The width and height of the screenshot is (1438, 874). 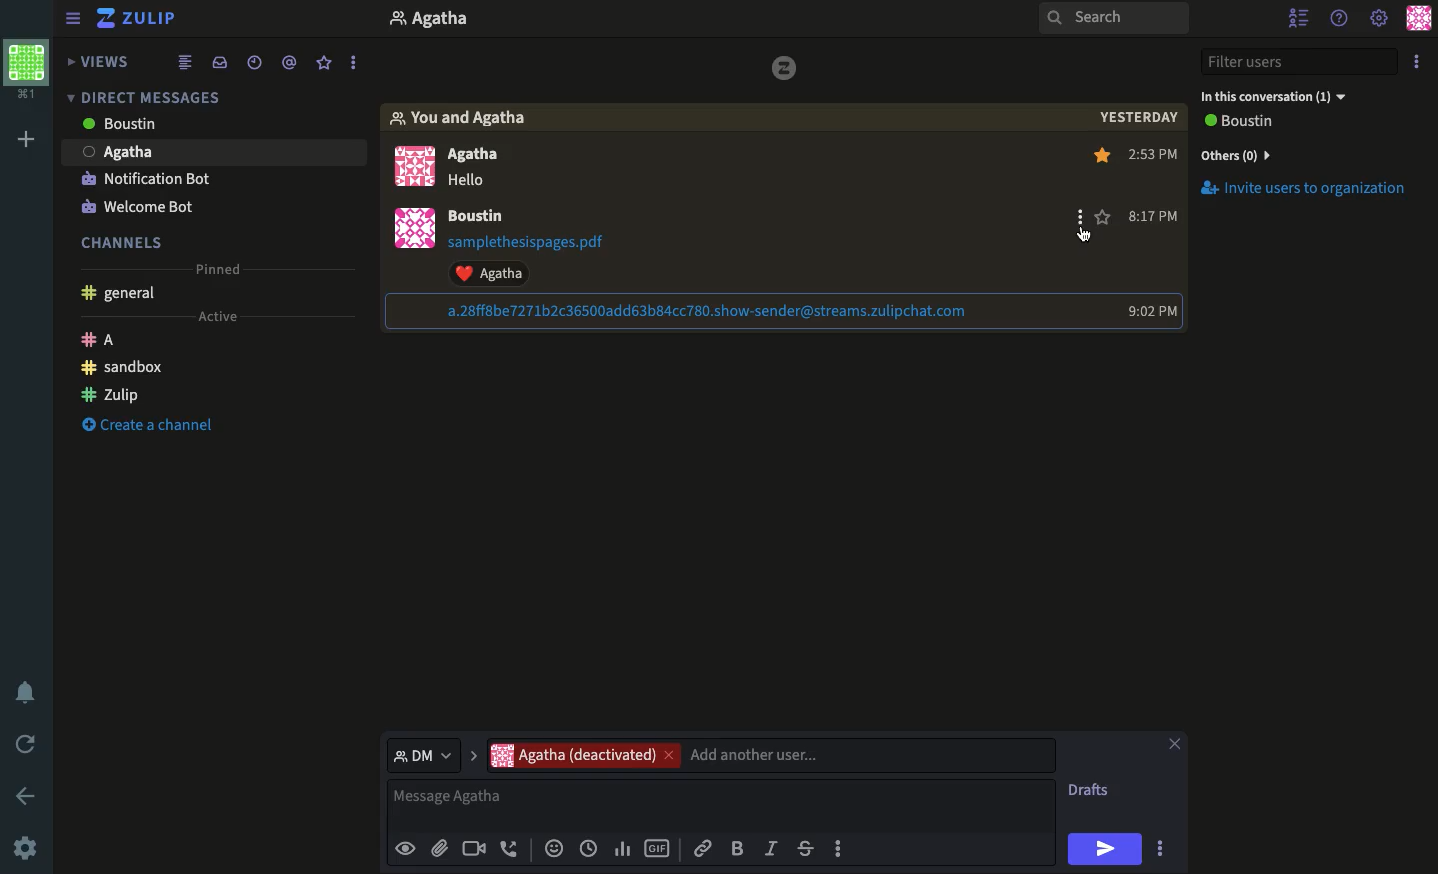 I want to click on Inbox, so click(x=208, y=93).